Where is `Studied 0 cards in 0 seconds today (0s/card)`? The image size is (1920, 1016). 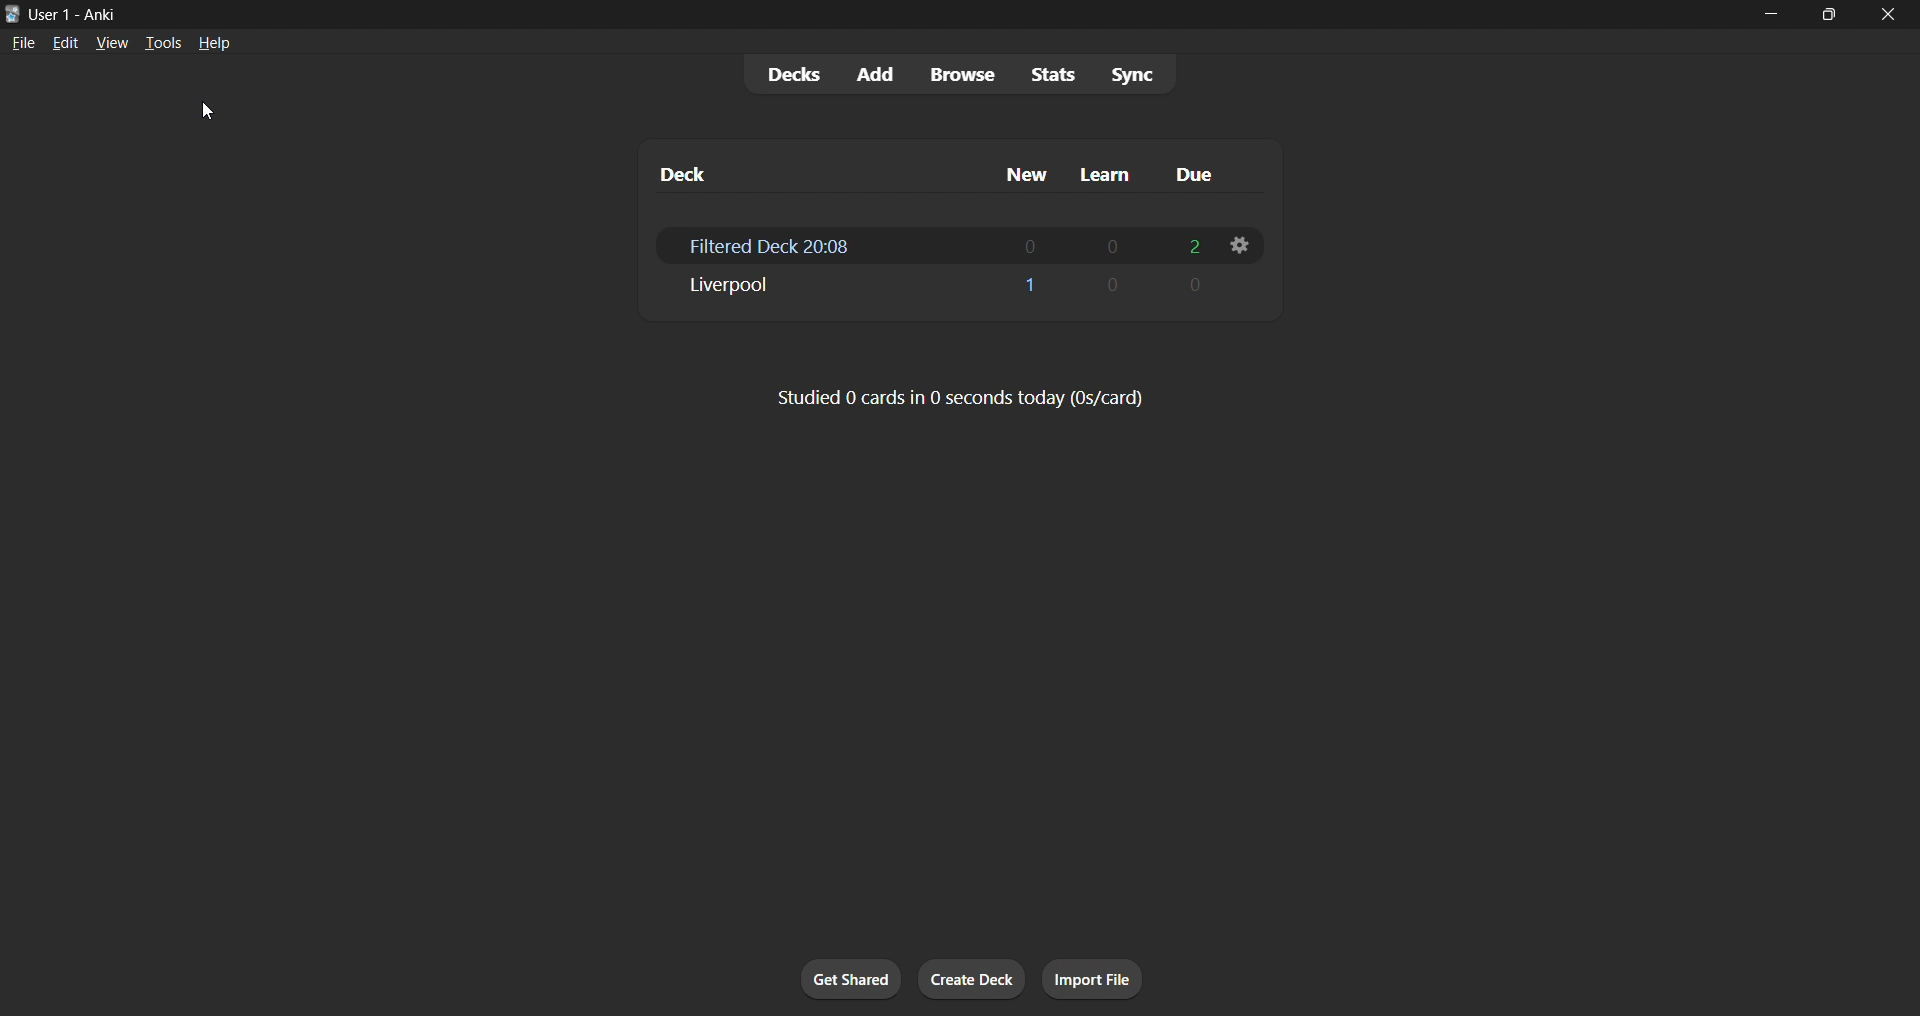 Studied 0 cards in 0 seconds today (0s/card) is located at coordinates (979, 399).